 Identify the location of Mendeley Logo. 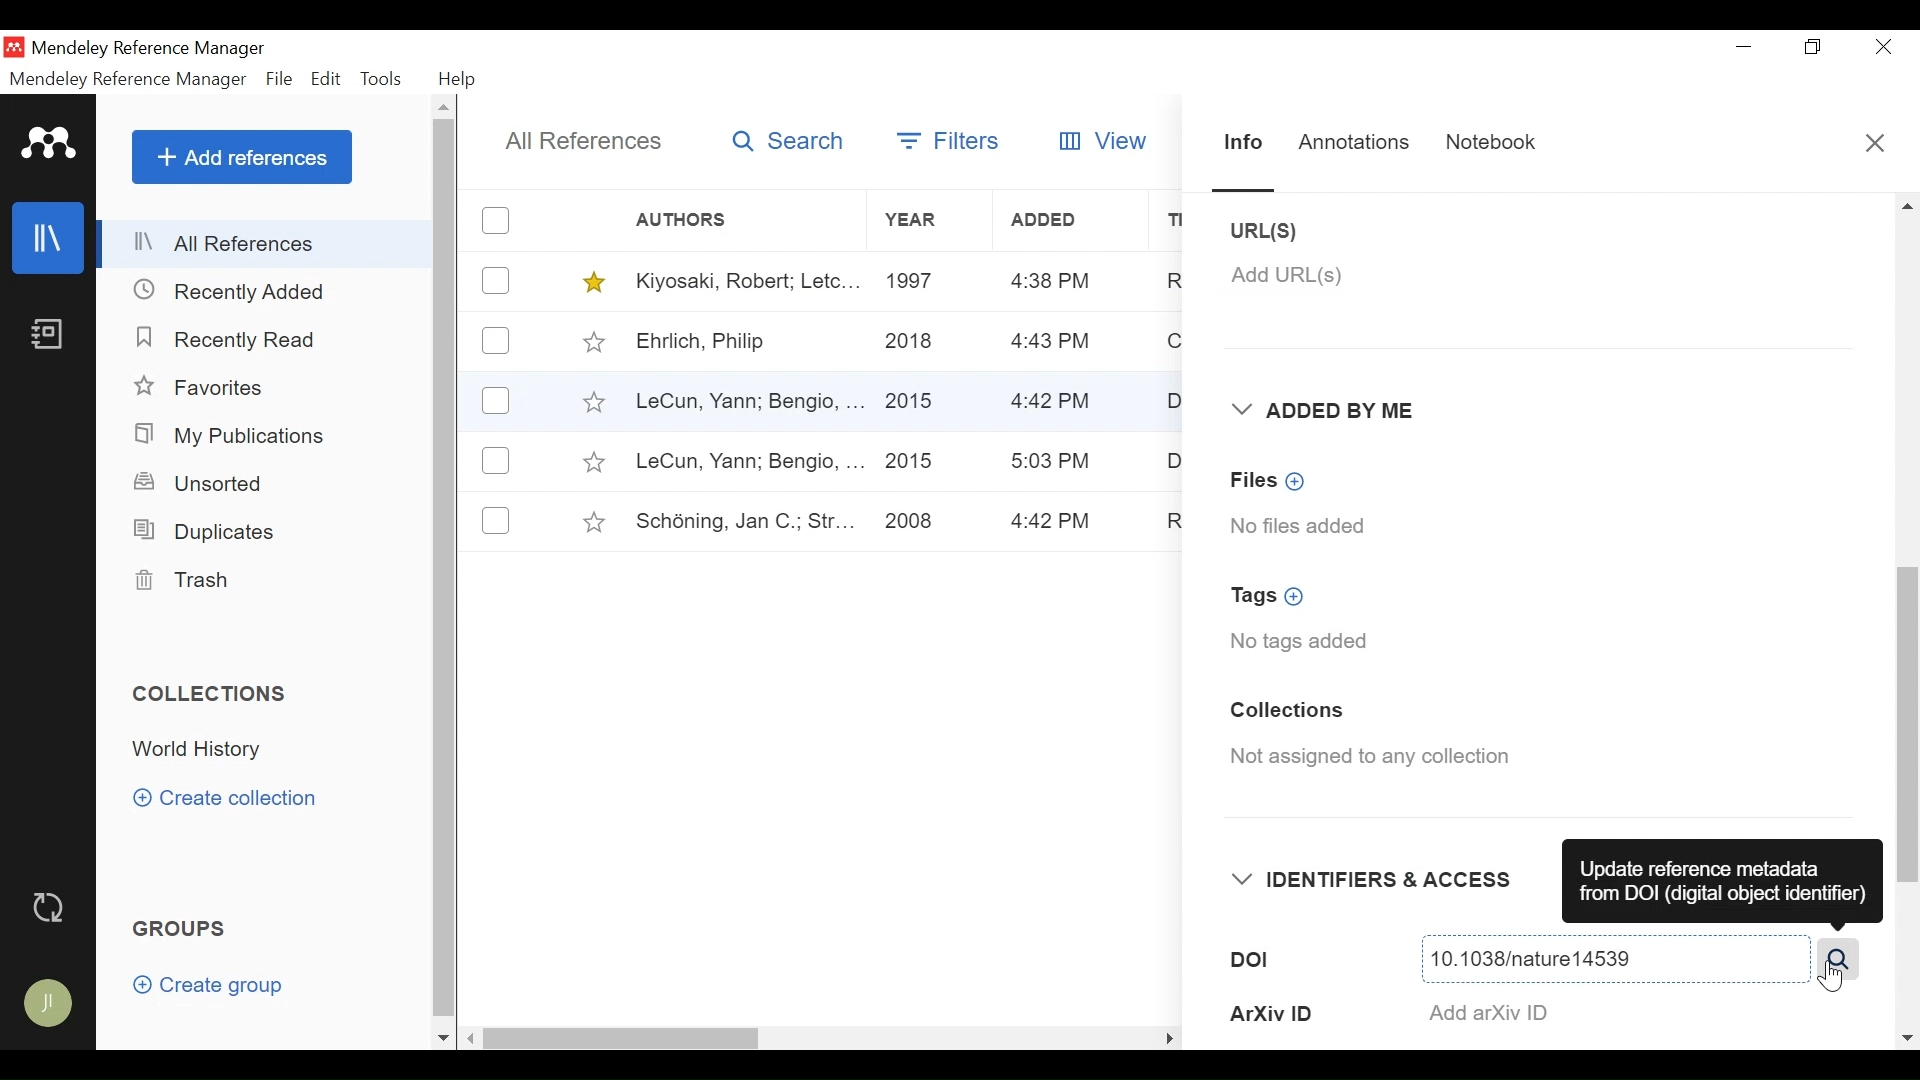
(49, 147).